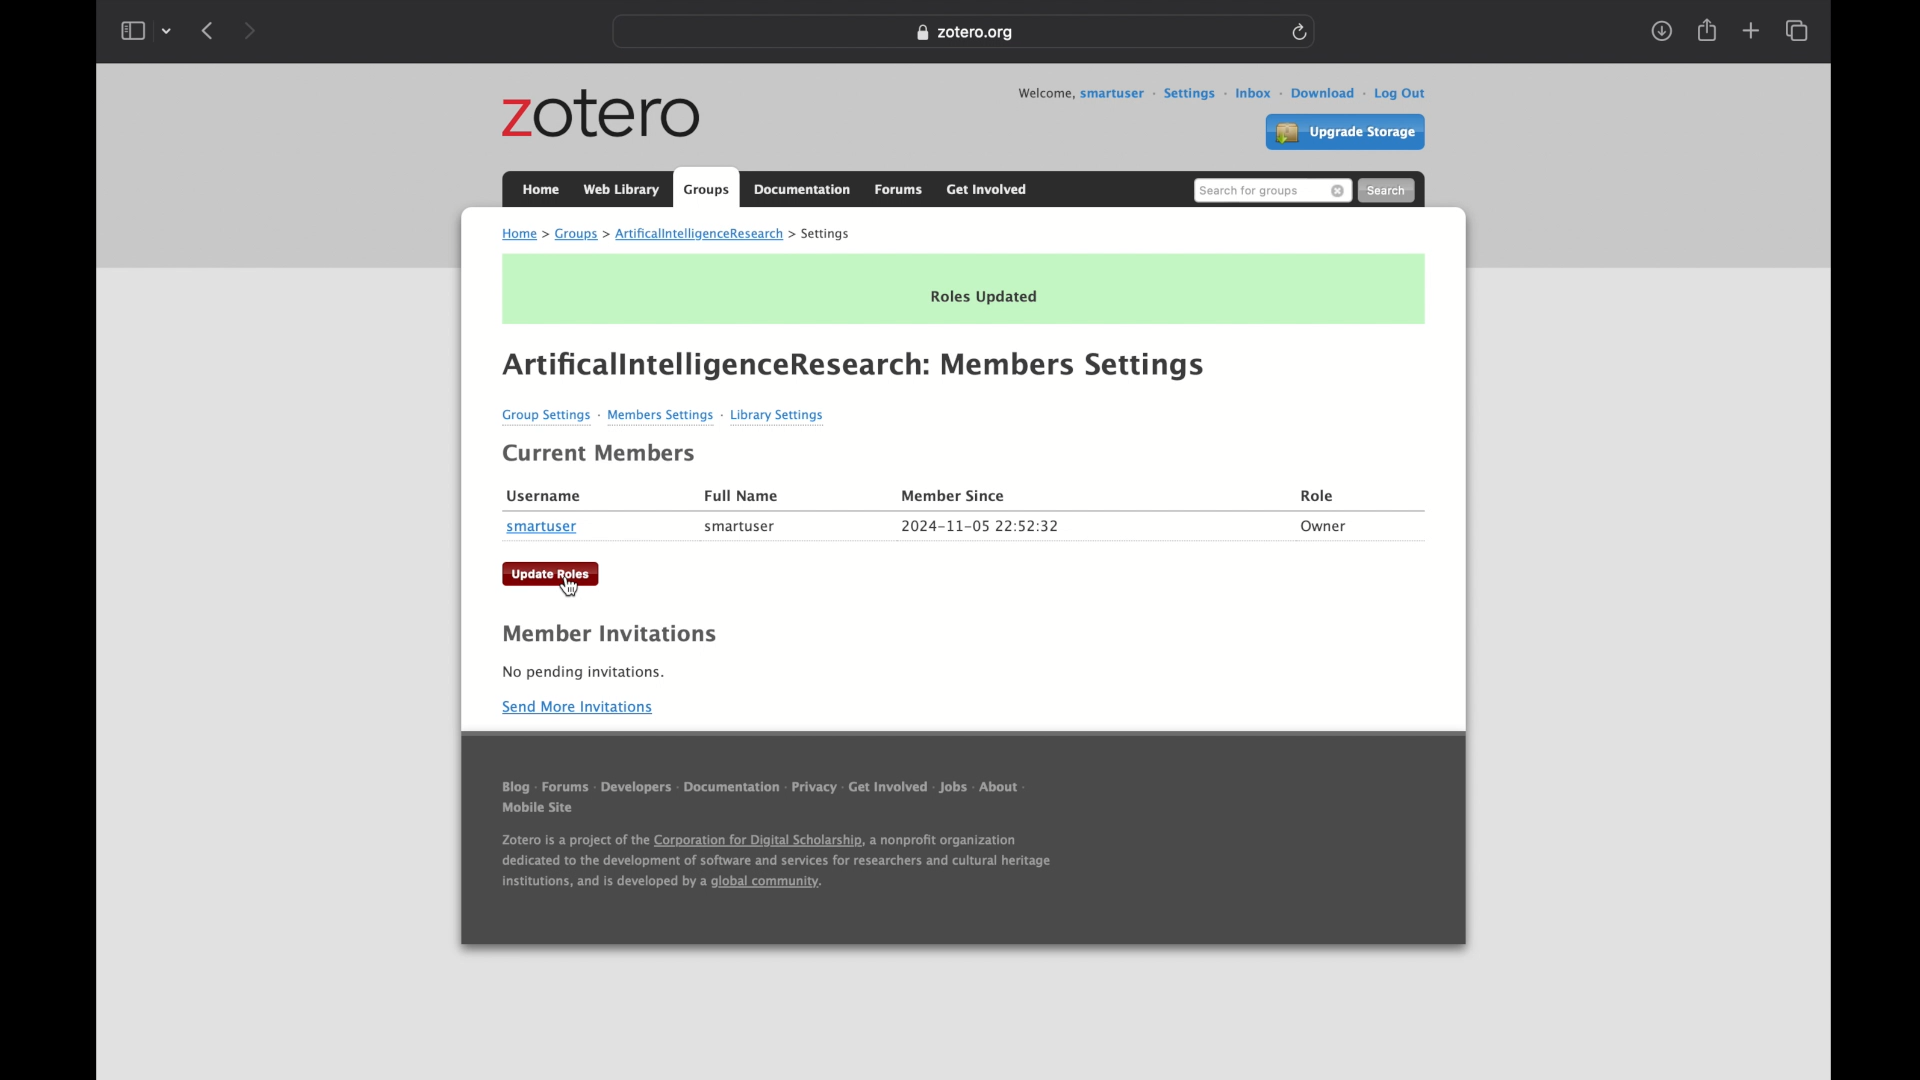 The height and width of the screenshot is (1080, 1920). Describe the element at coordinates (570, 587) in the screenshot. I see `cursor` at that location.